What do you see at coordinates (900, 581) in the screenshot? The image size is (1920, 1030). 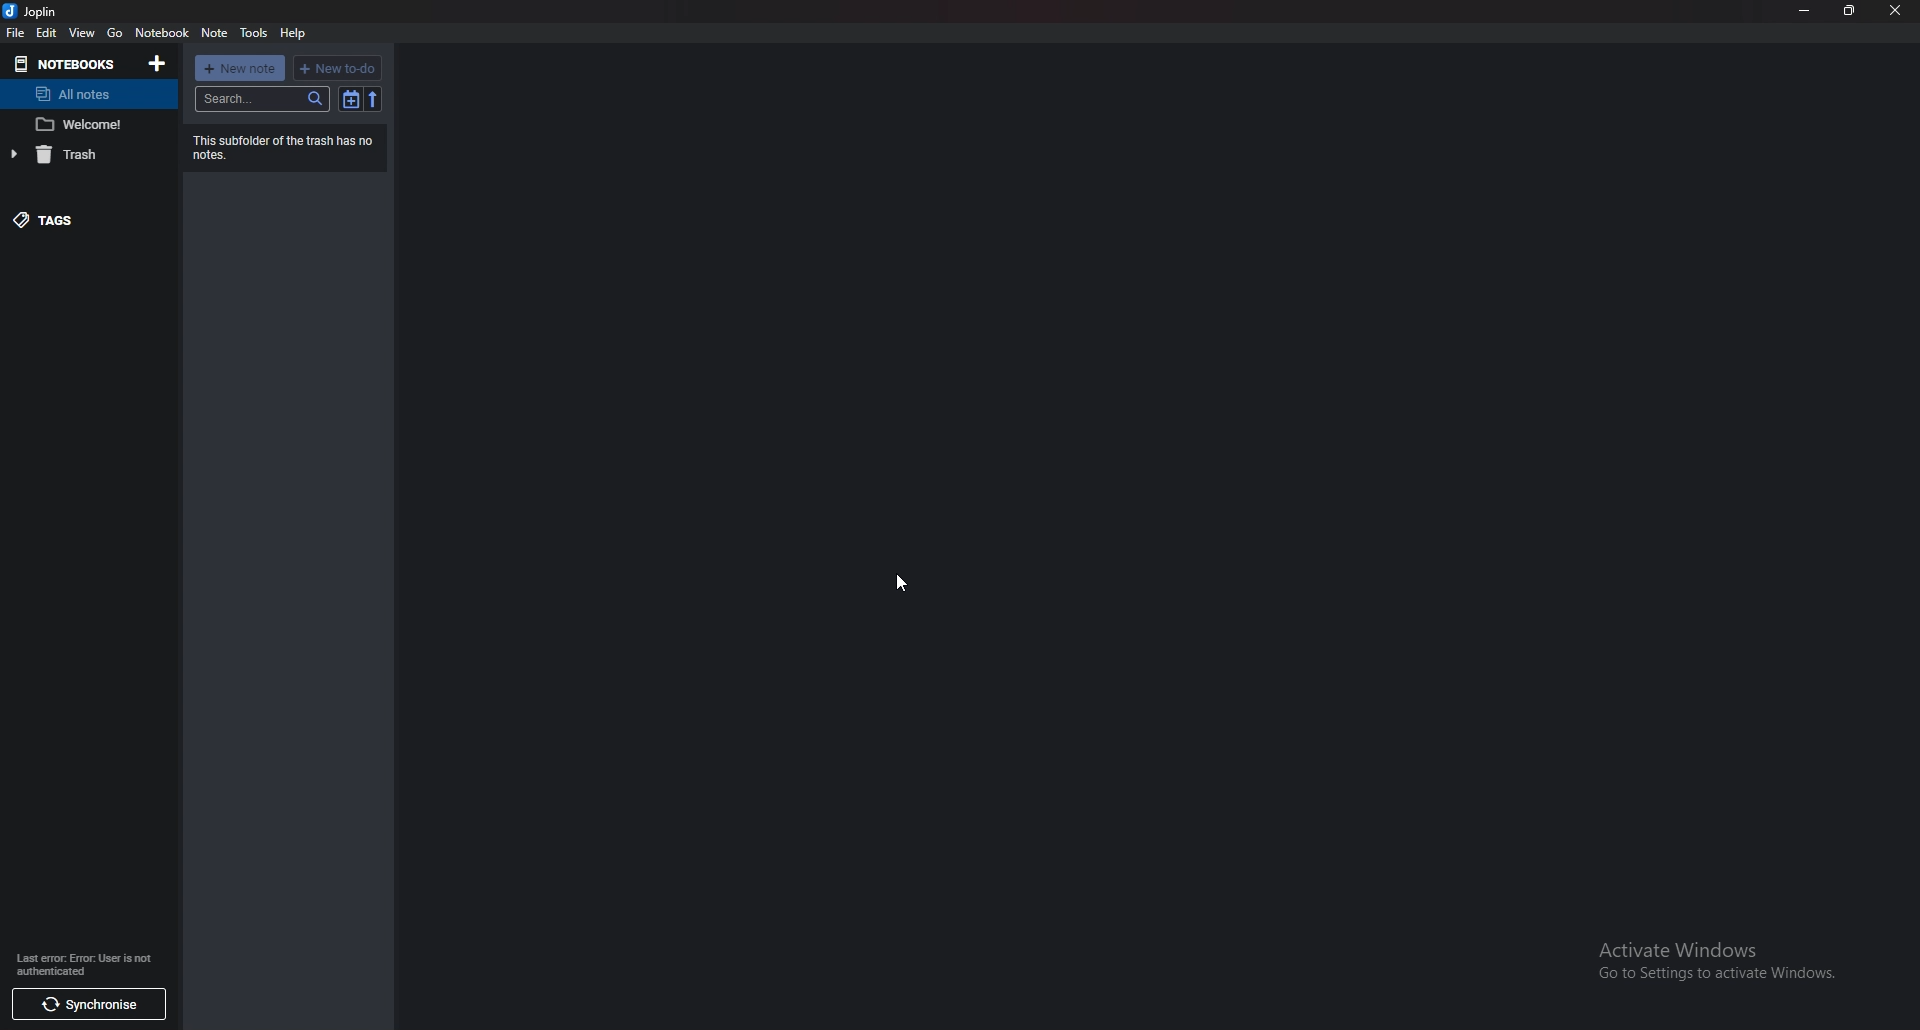 I see `Cursor` at bounding box center [900, 581].